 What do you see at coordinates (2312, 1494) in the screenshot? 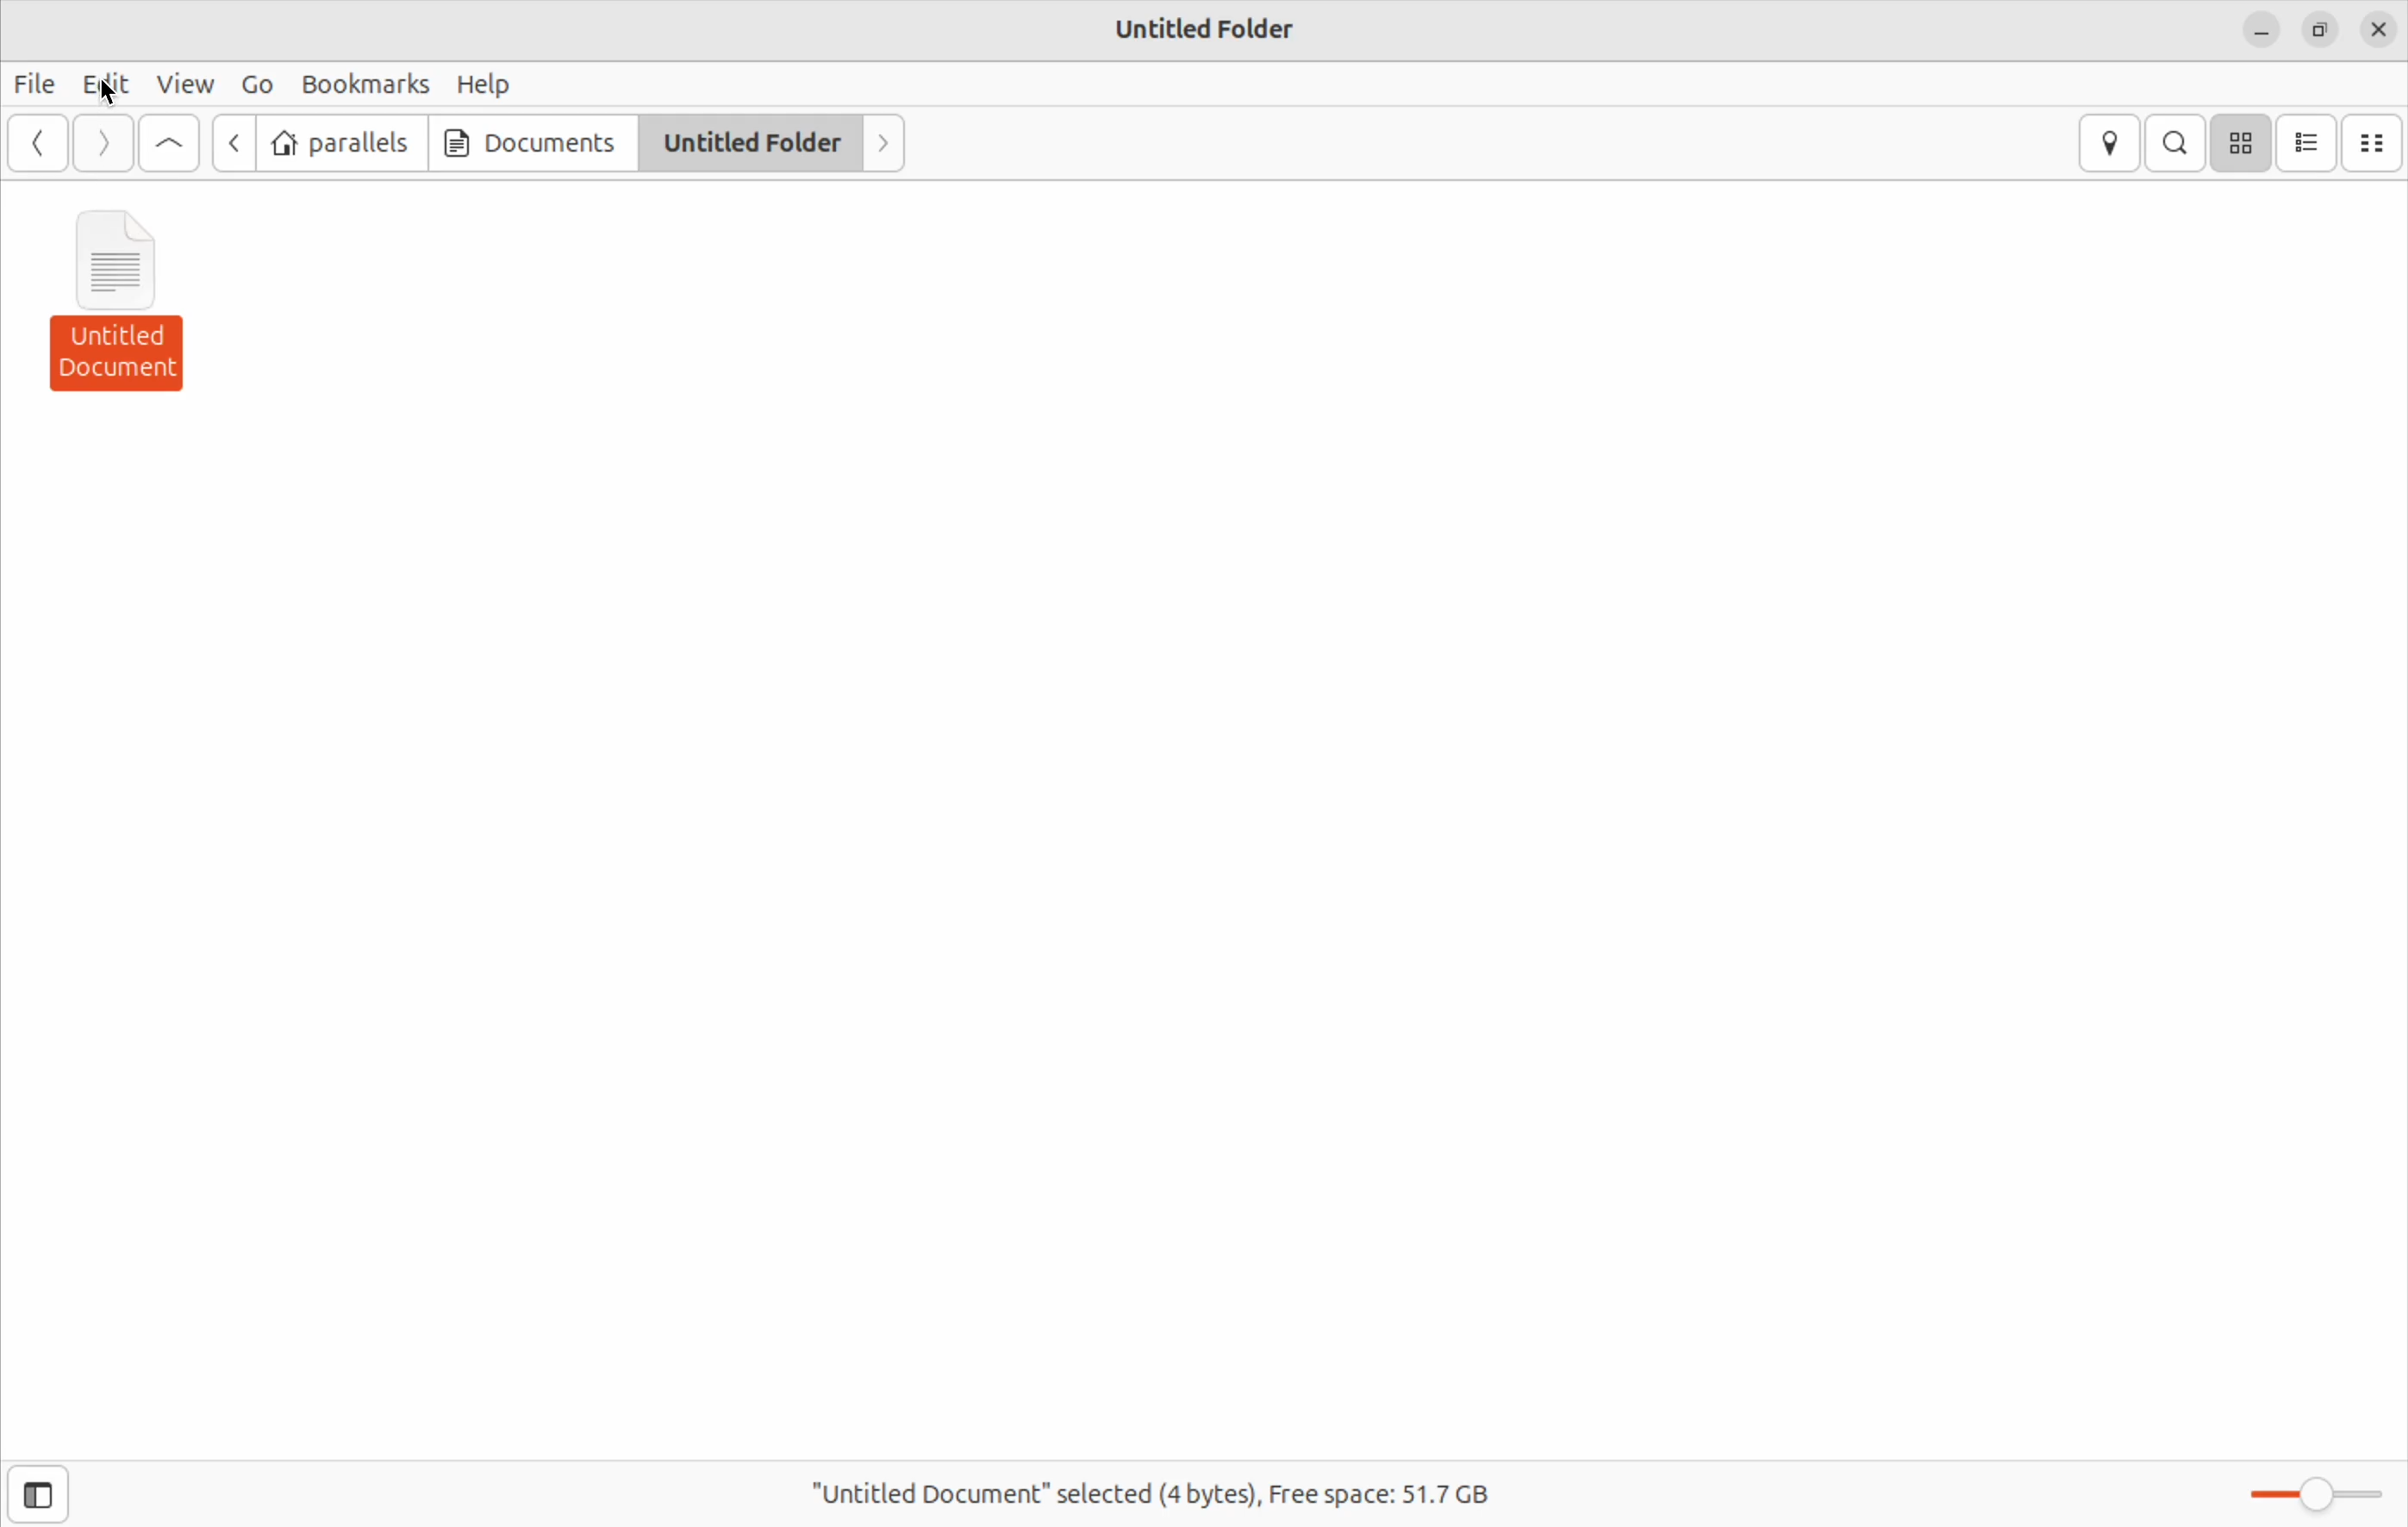
I see `Zoom` at bounding box center [2312, 1494].